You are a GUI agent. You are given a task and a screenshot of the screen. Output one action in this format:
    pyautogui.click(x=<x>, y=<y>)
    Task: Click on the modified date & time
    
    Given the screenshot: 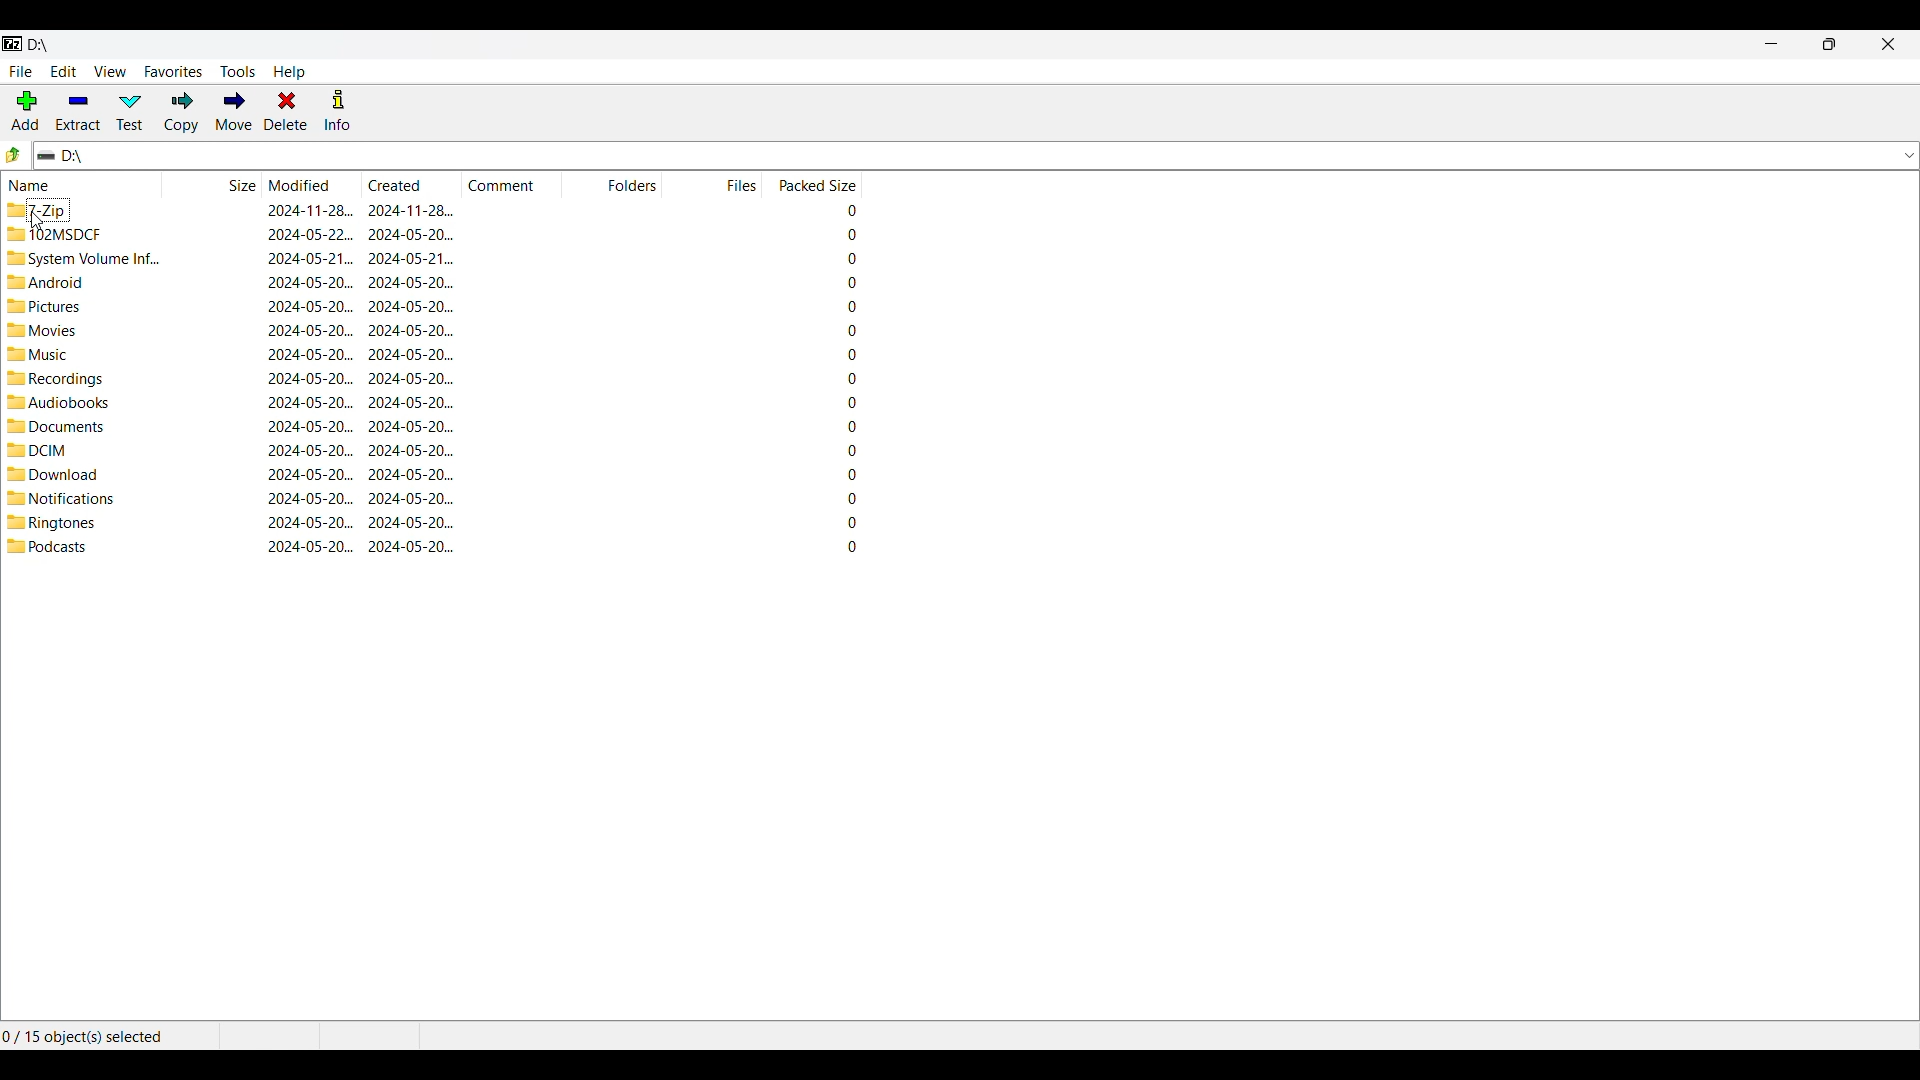 What is the action you would take?
    pyautogui.click(x=311, y=330)
    